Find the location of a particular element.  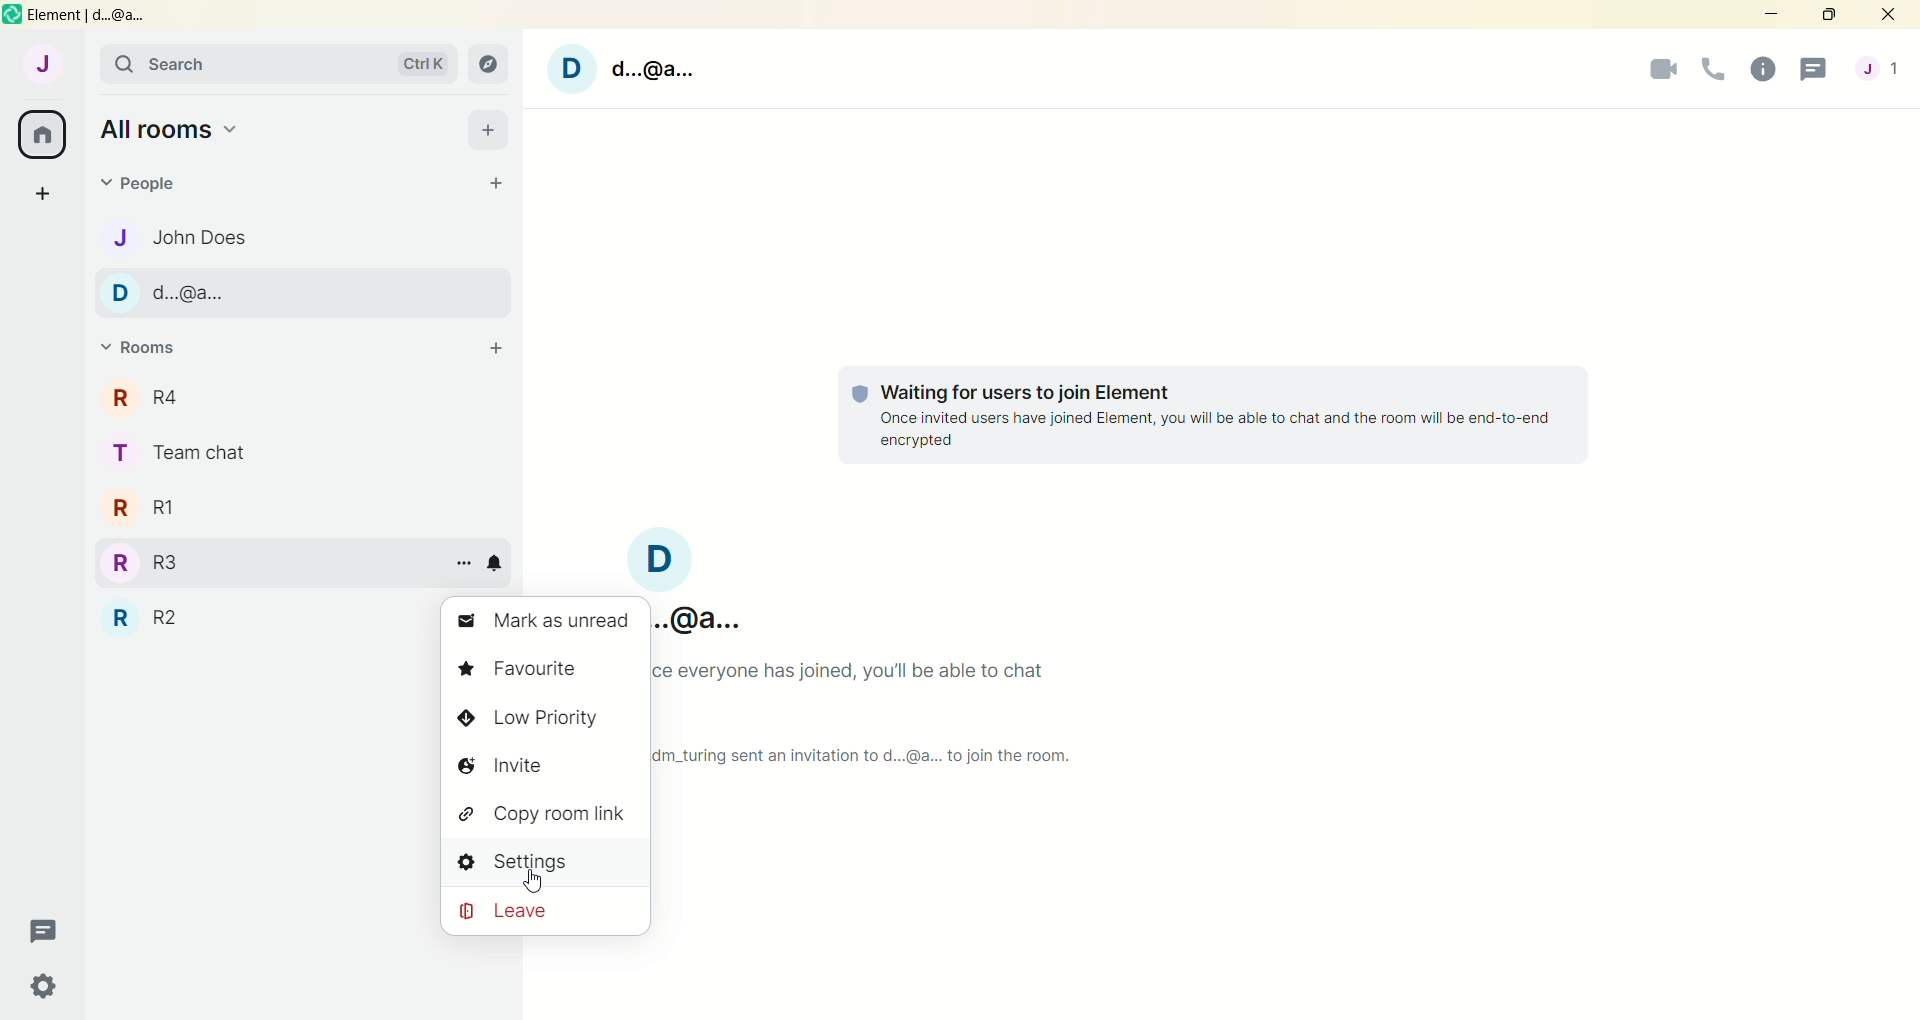

element is located at coordinates (94, 16).